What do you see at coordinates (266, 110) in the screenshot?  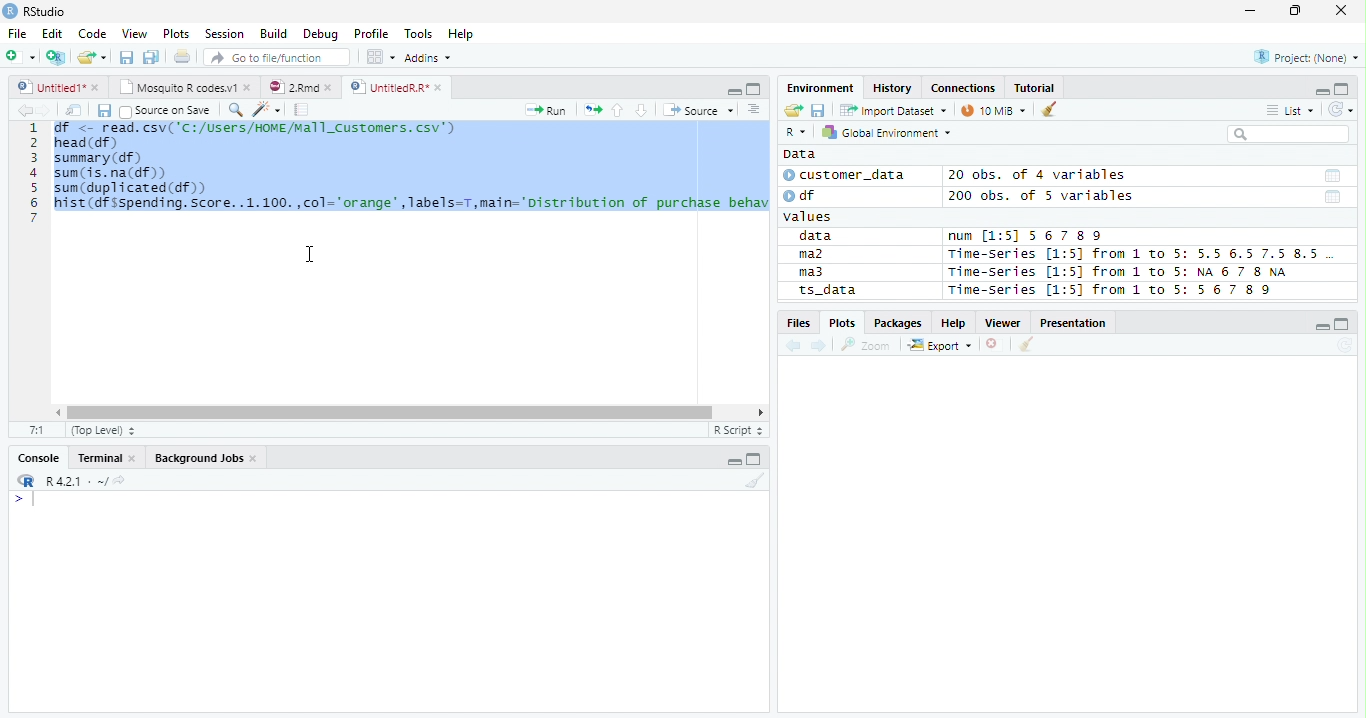 I see `Code Tools` at bounding box center [266, 110].